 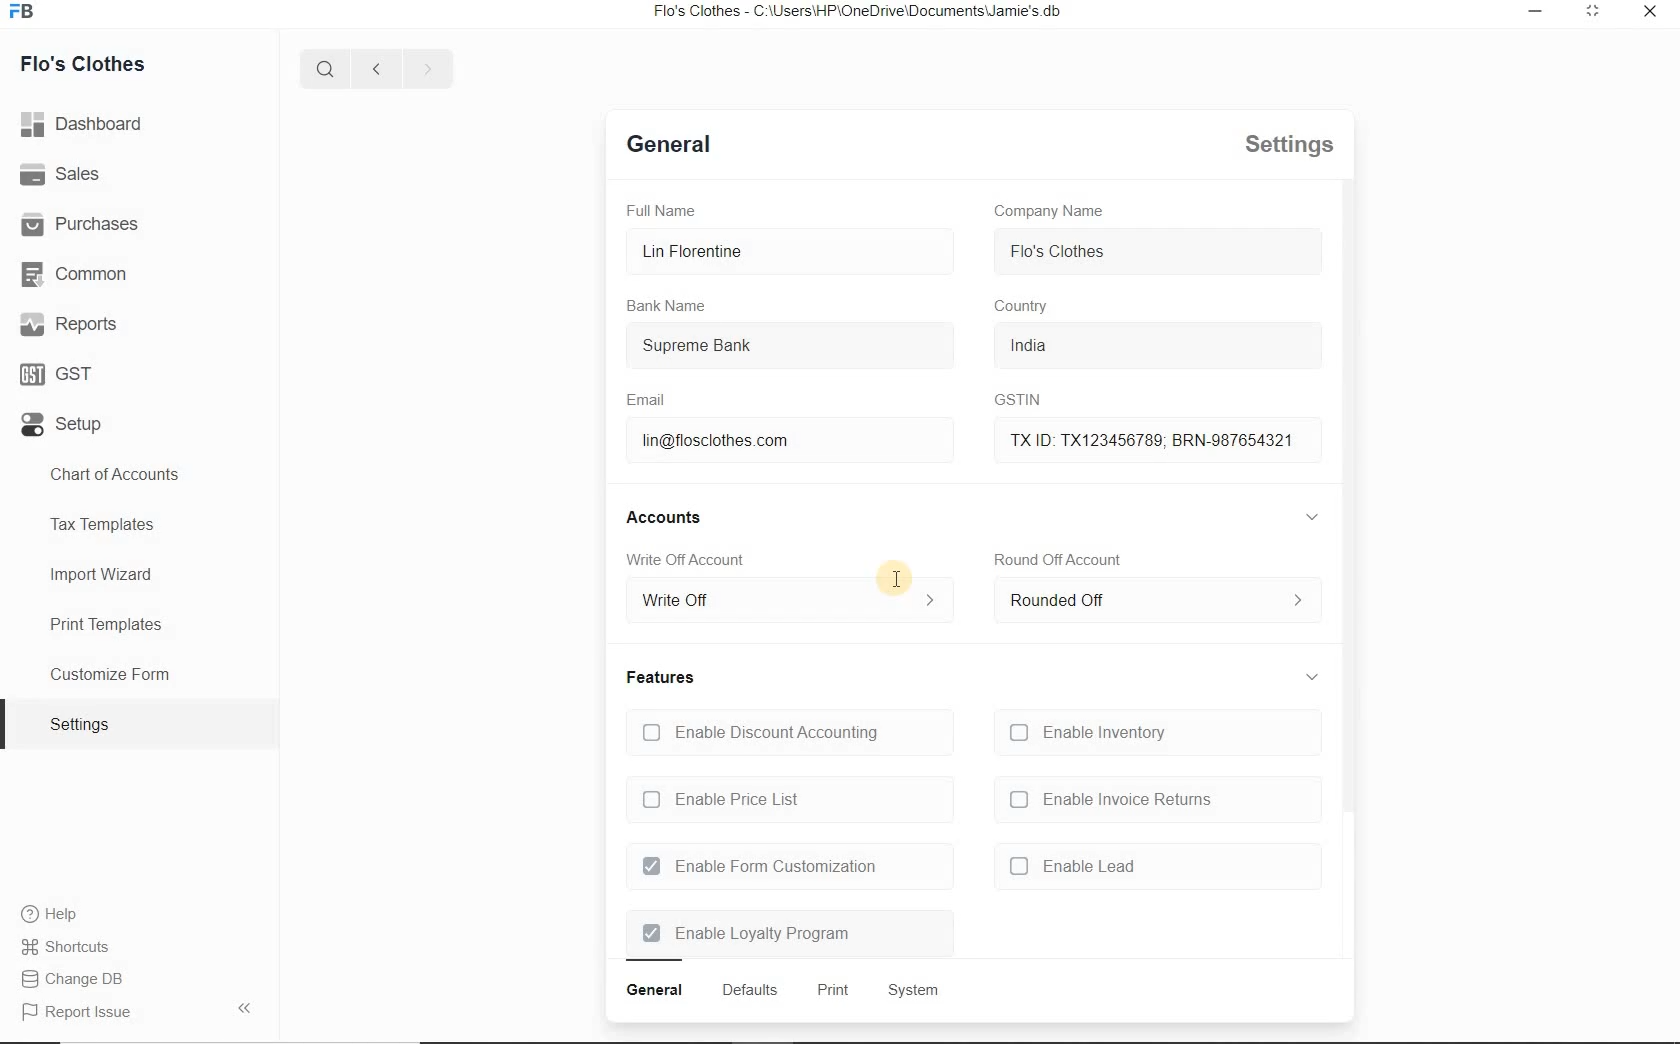 What do you see at coordinates (838, 991) in the screenshot?
I see `Print` at bounding box center [838, 991].